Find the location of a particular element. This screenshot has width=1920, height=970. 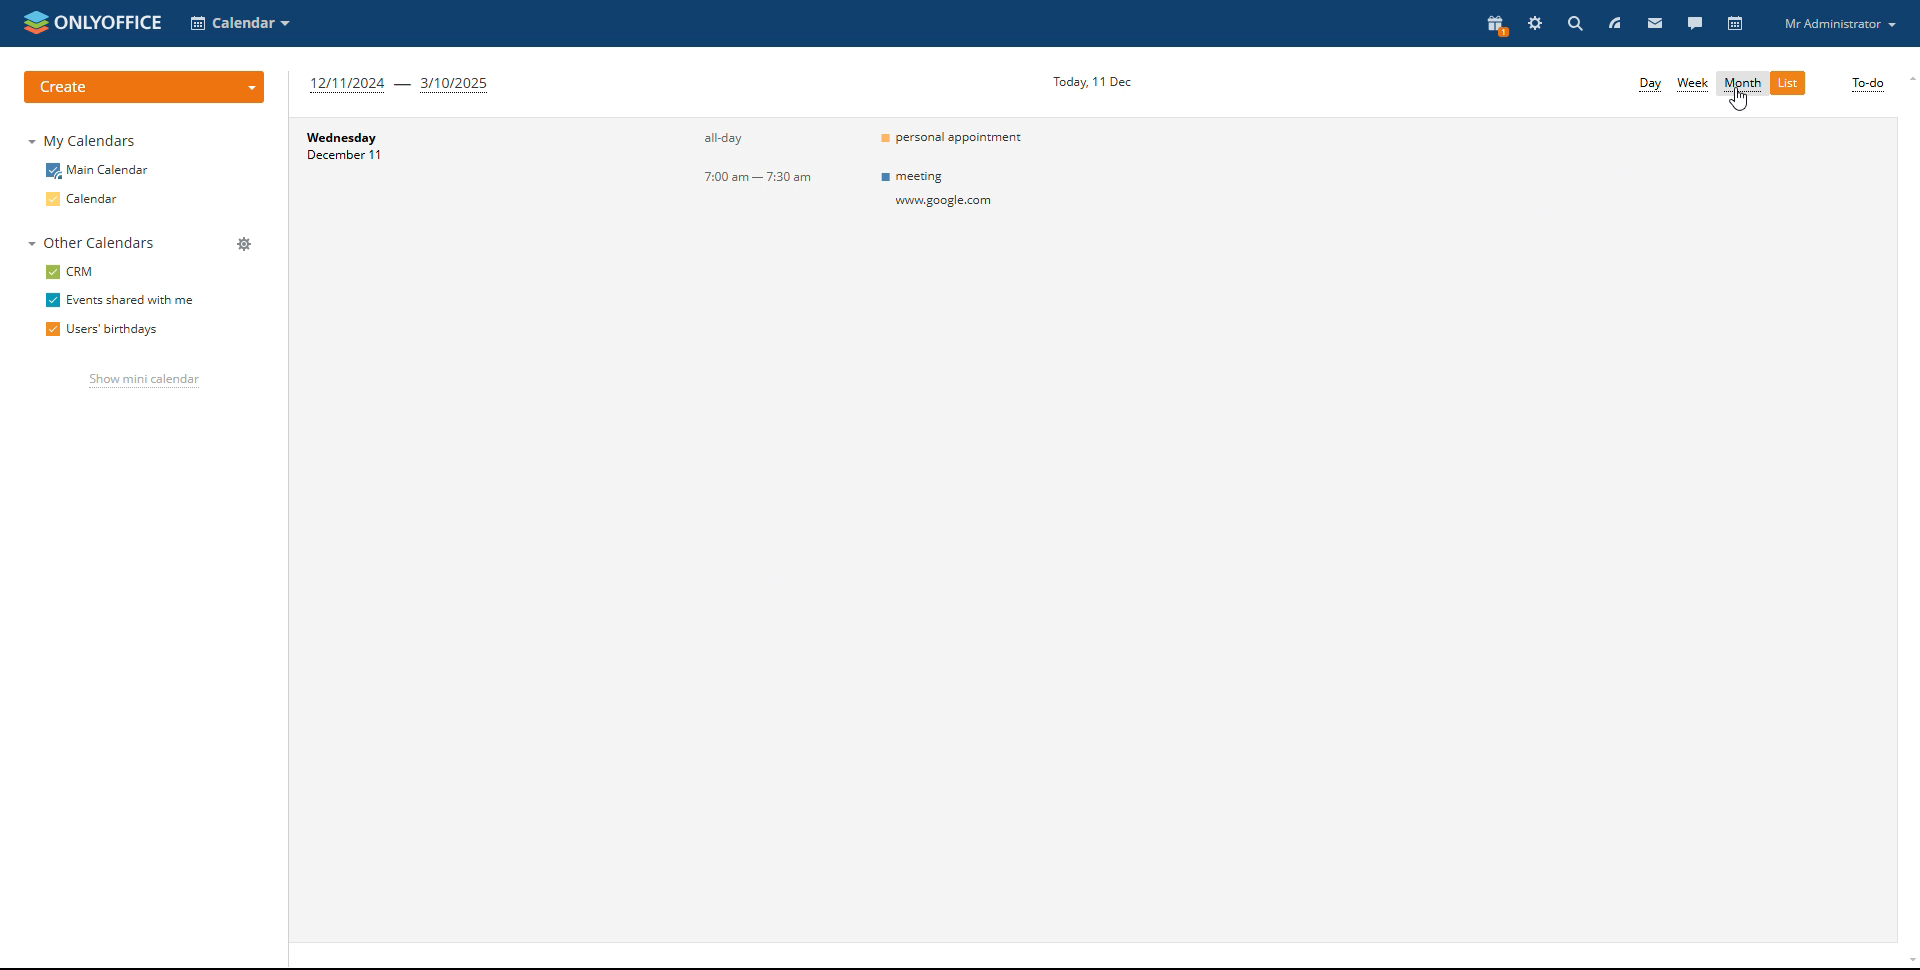

profile is located at coordinates (1840, 24).